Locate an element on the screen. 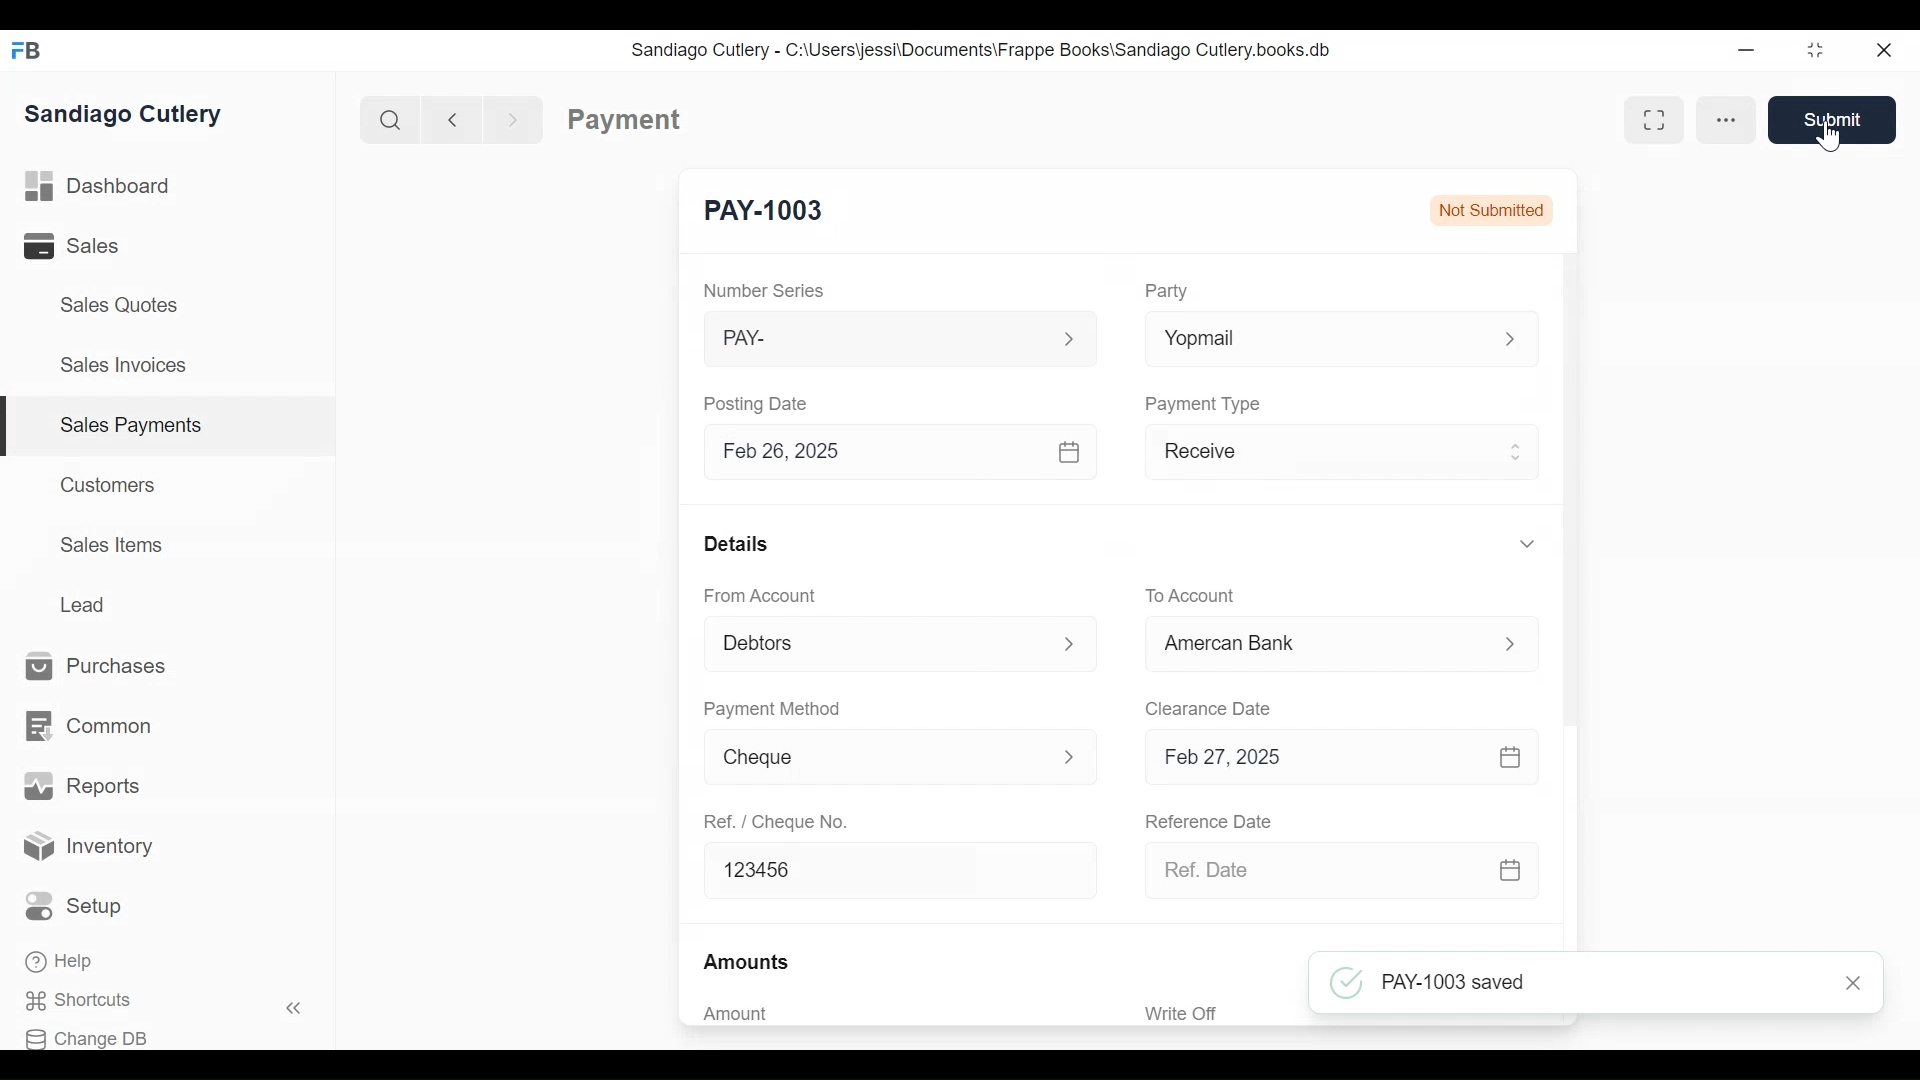  Number Series is located at coordinates (763, 290).